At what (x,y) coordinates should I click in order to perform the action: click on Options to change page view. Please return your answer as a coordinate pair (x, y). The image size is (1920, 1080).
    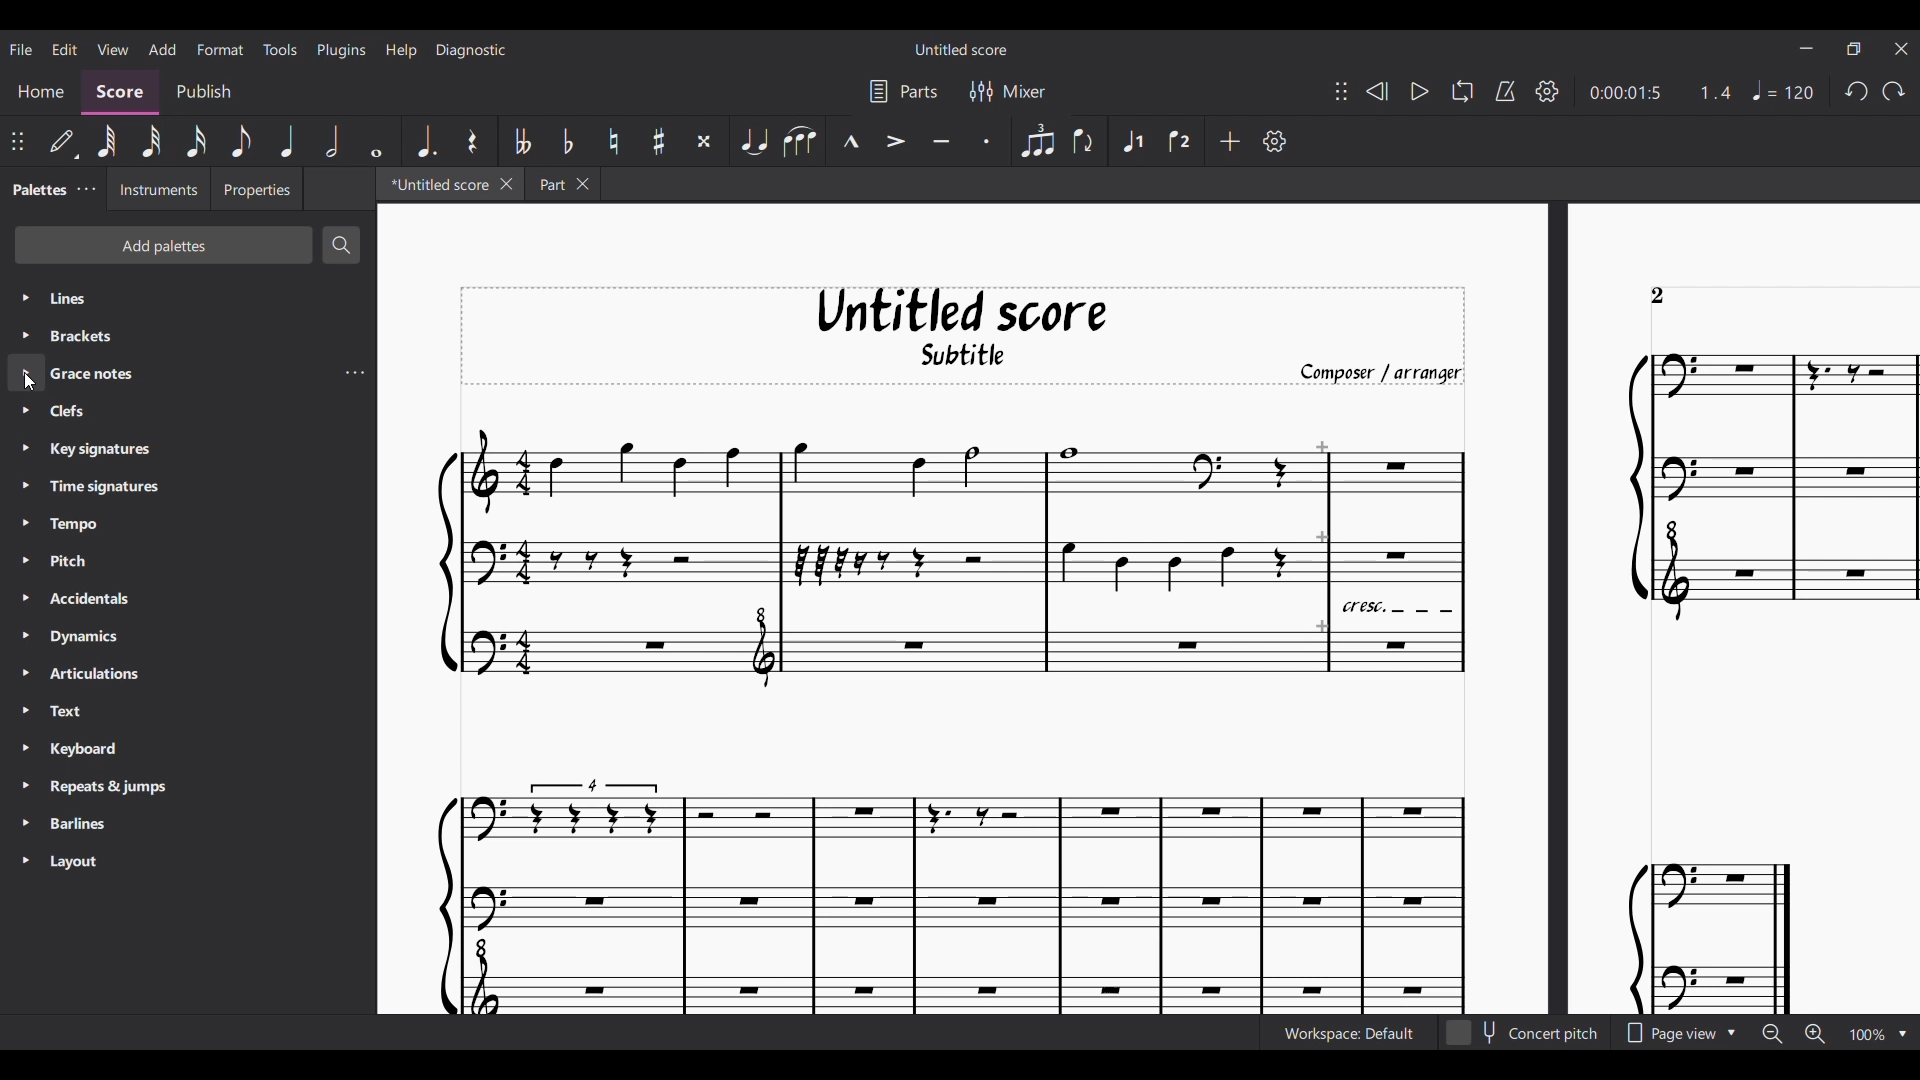
    Looking at the image, I should click on (1679, 1033).